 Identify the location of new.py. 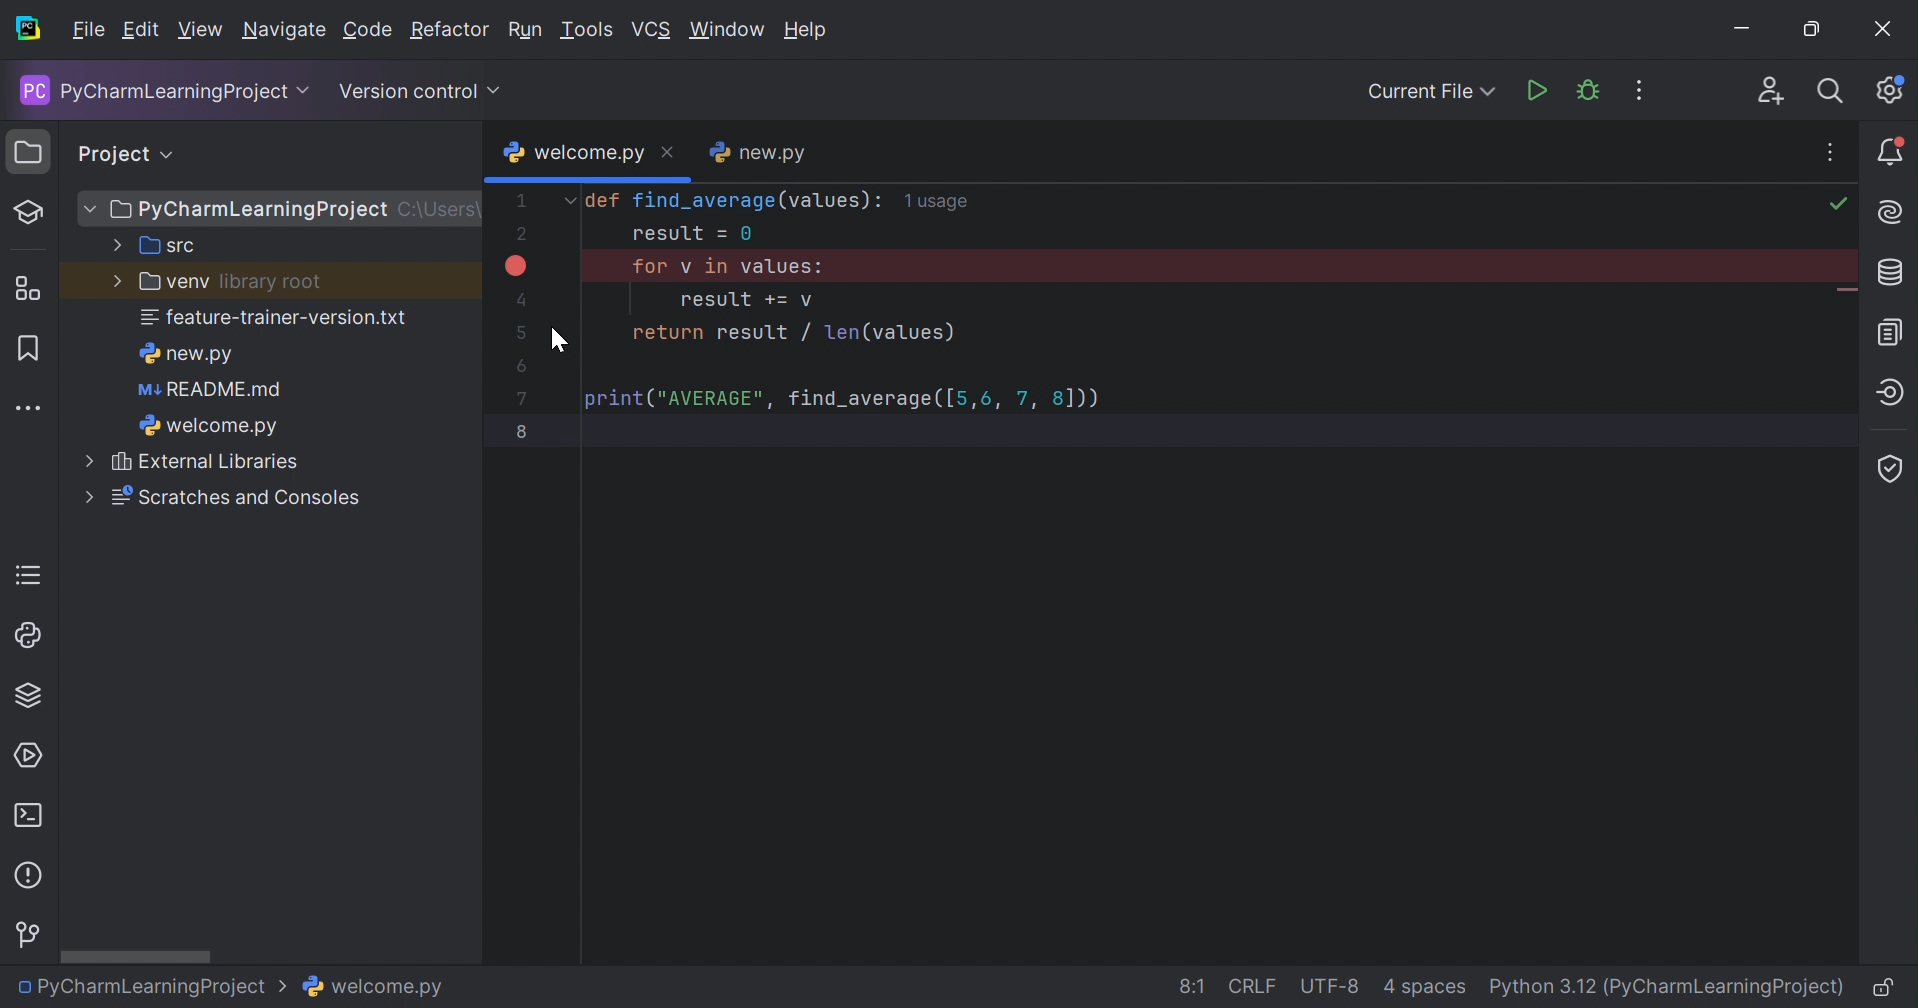
(192, 356).